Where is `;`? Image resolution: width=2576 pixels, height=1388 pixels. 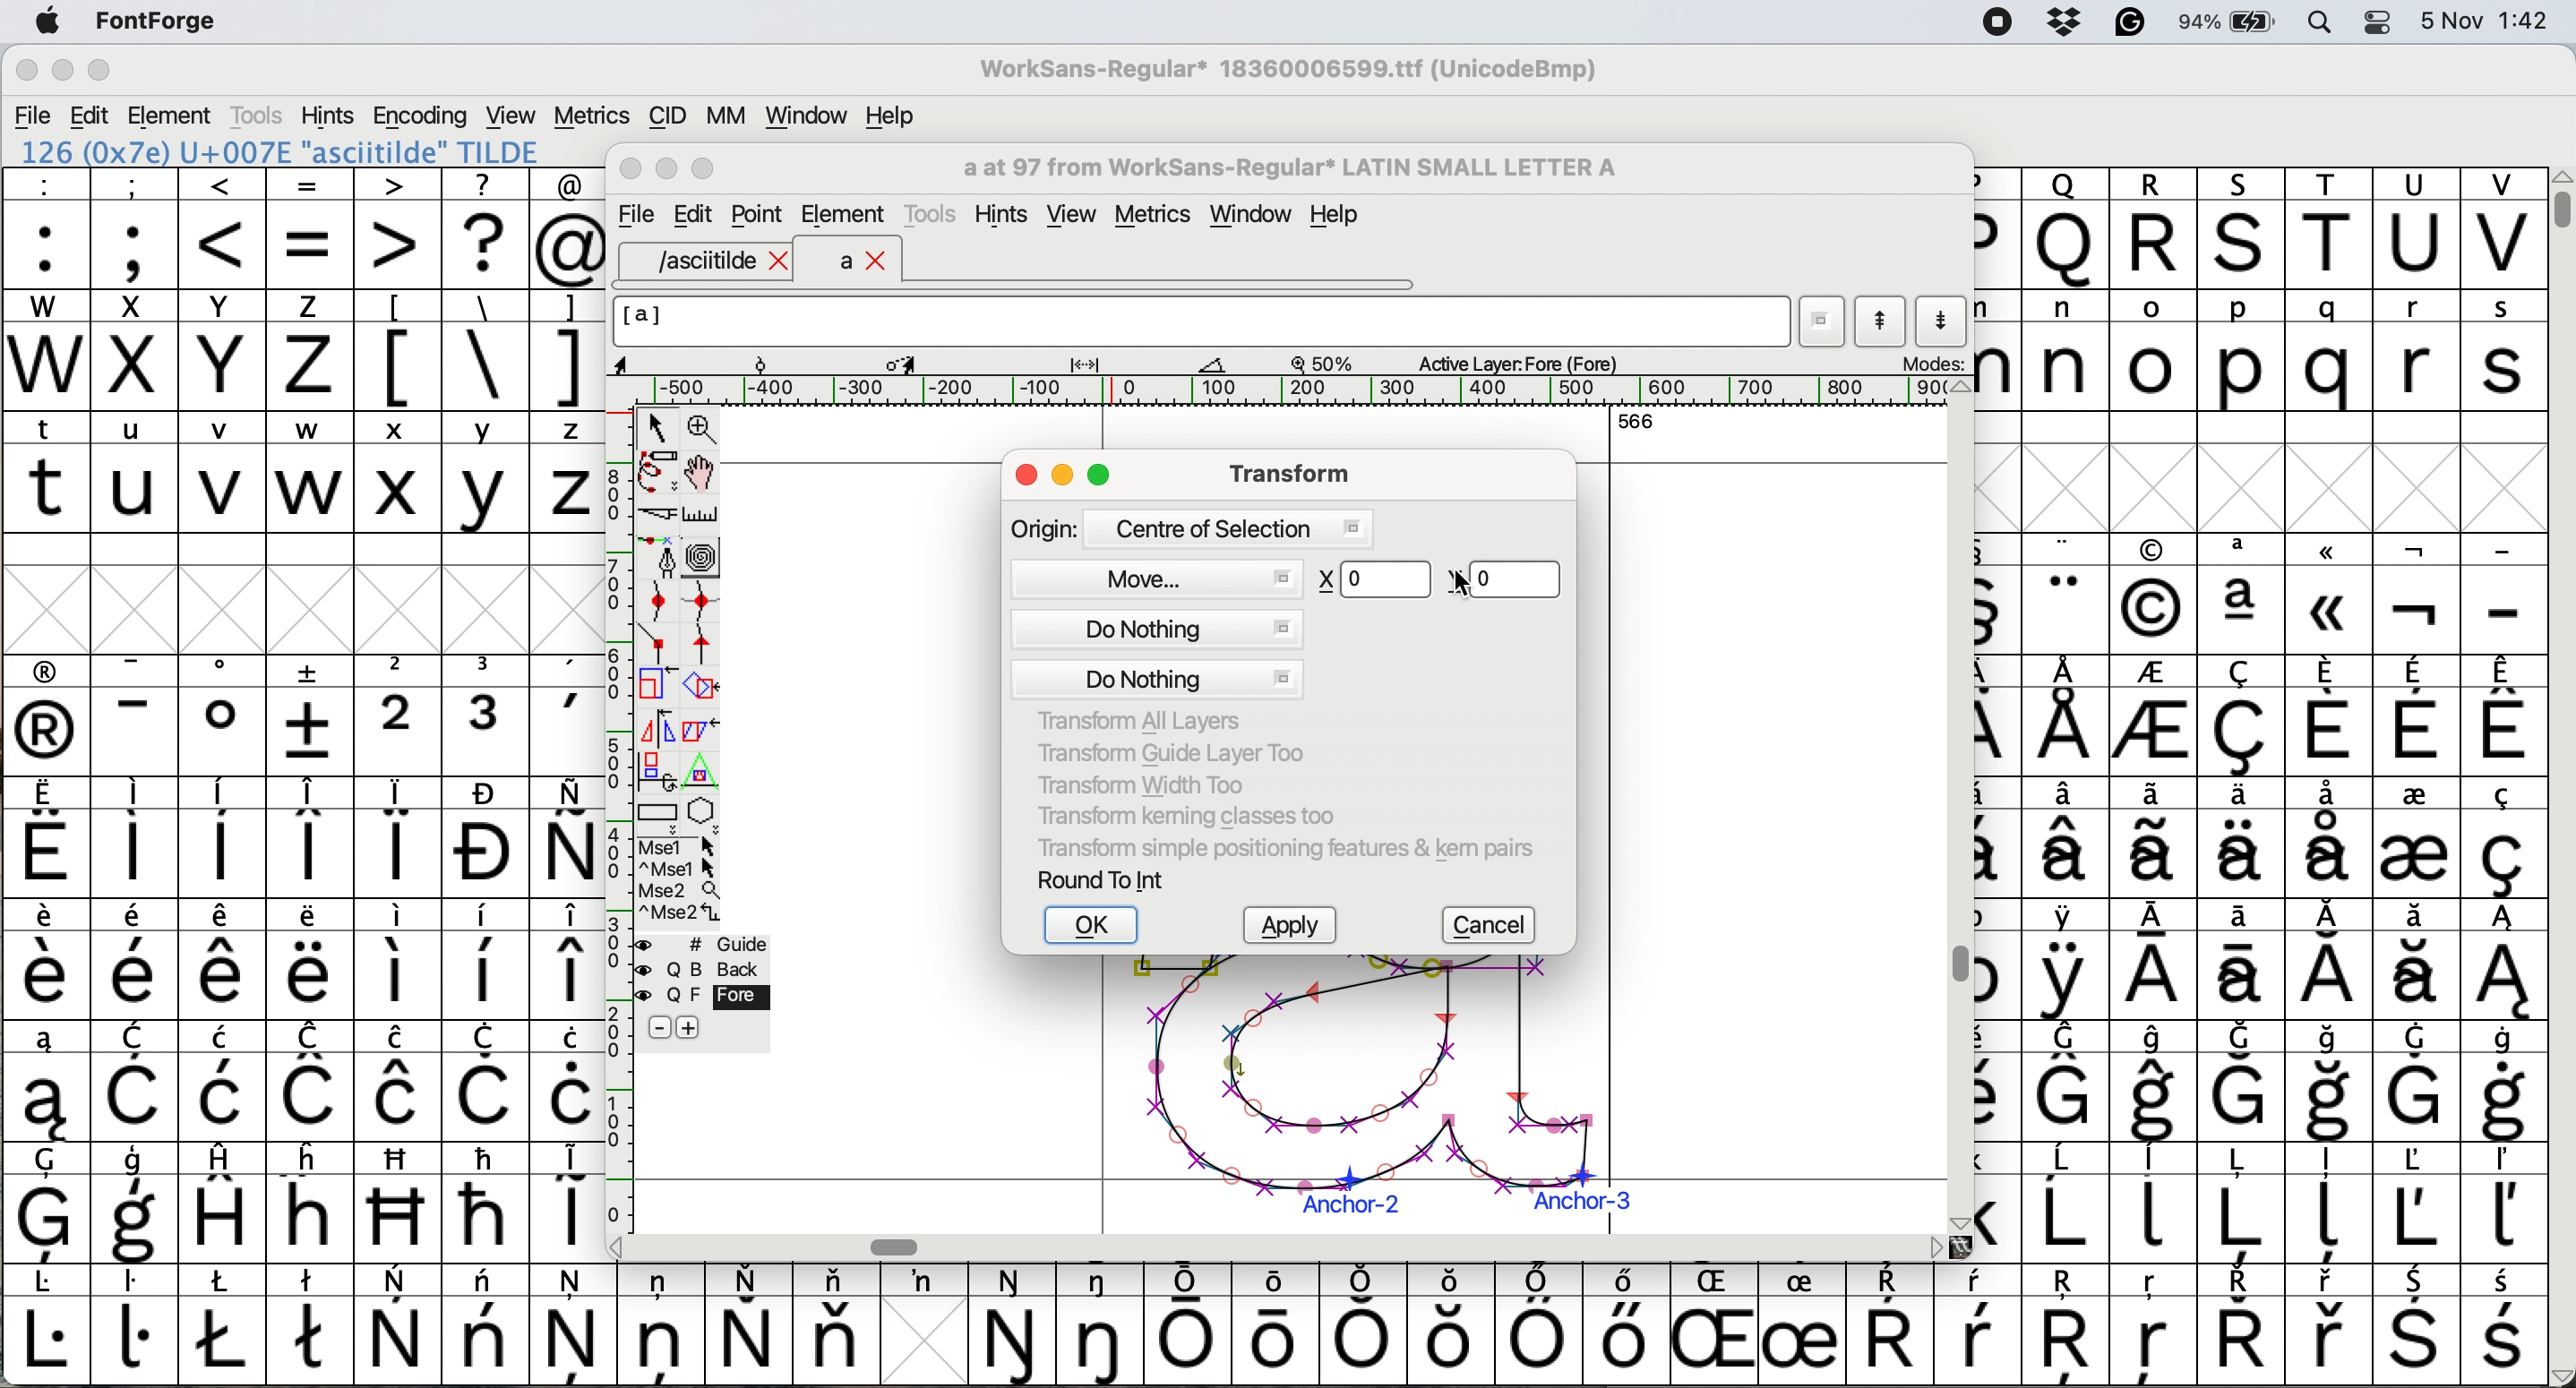
; is located at coordinates (135, 226).